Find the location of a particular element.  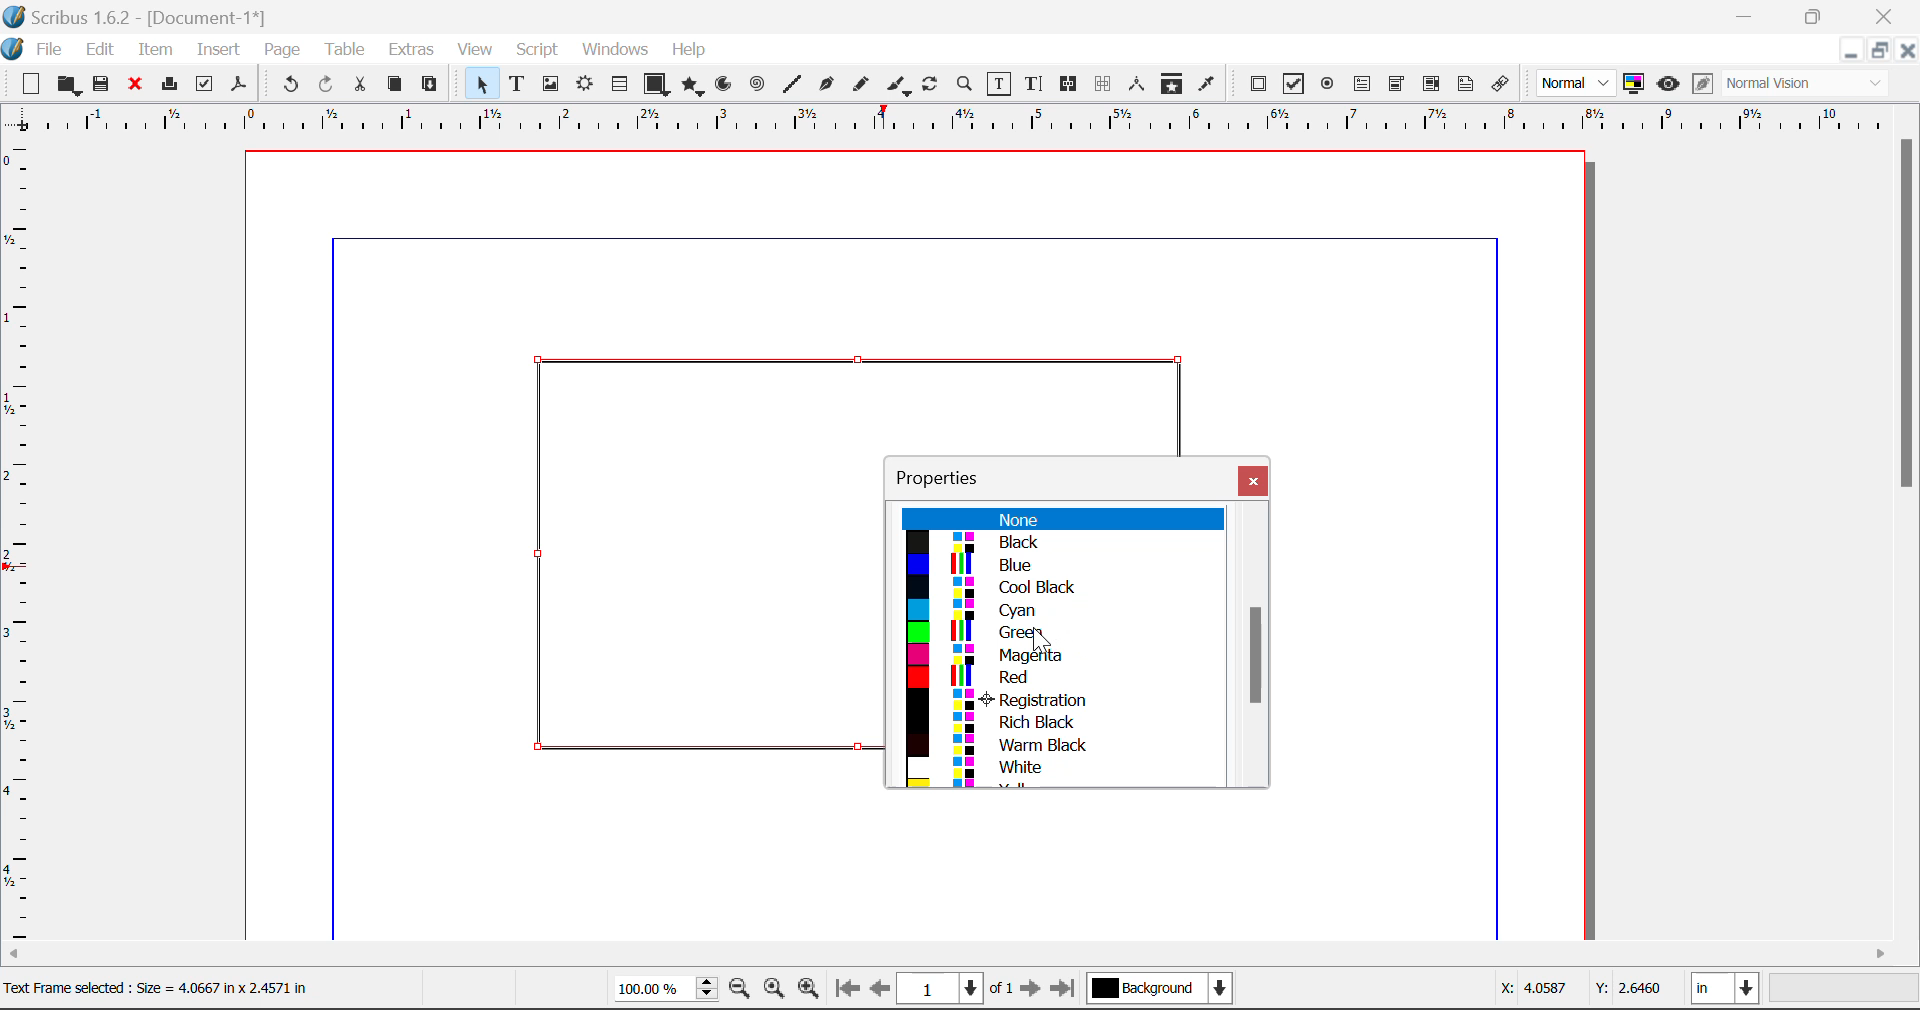

Delink Frames is located at coordinates (1105, 84).